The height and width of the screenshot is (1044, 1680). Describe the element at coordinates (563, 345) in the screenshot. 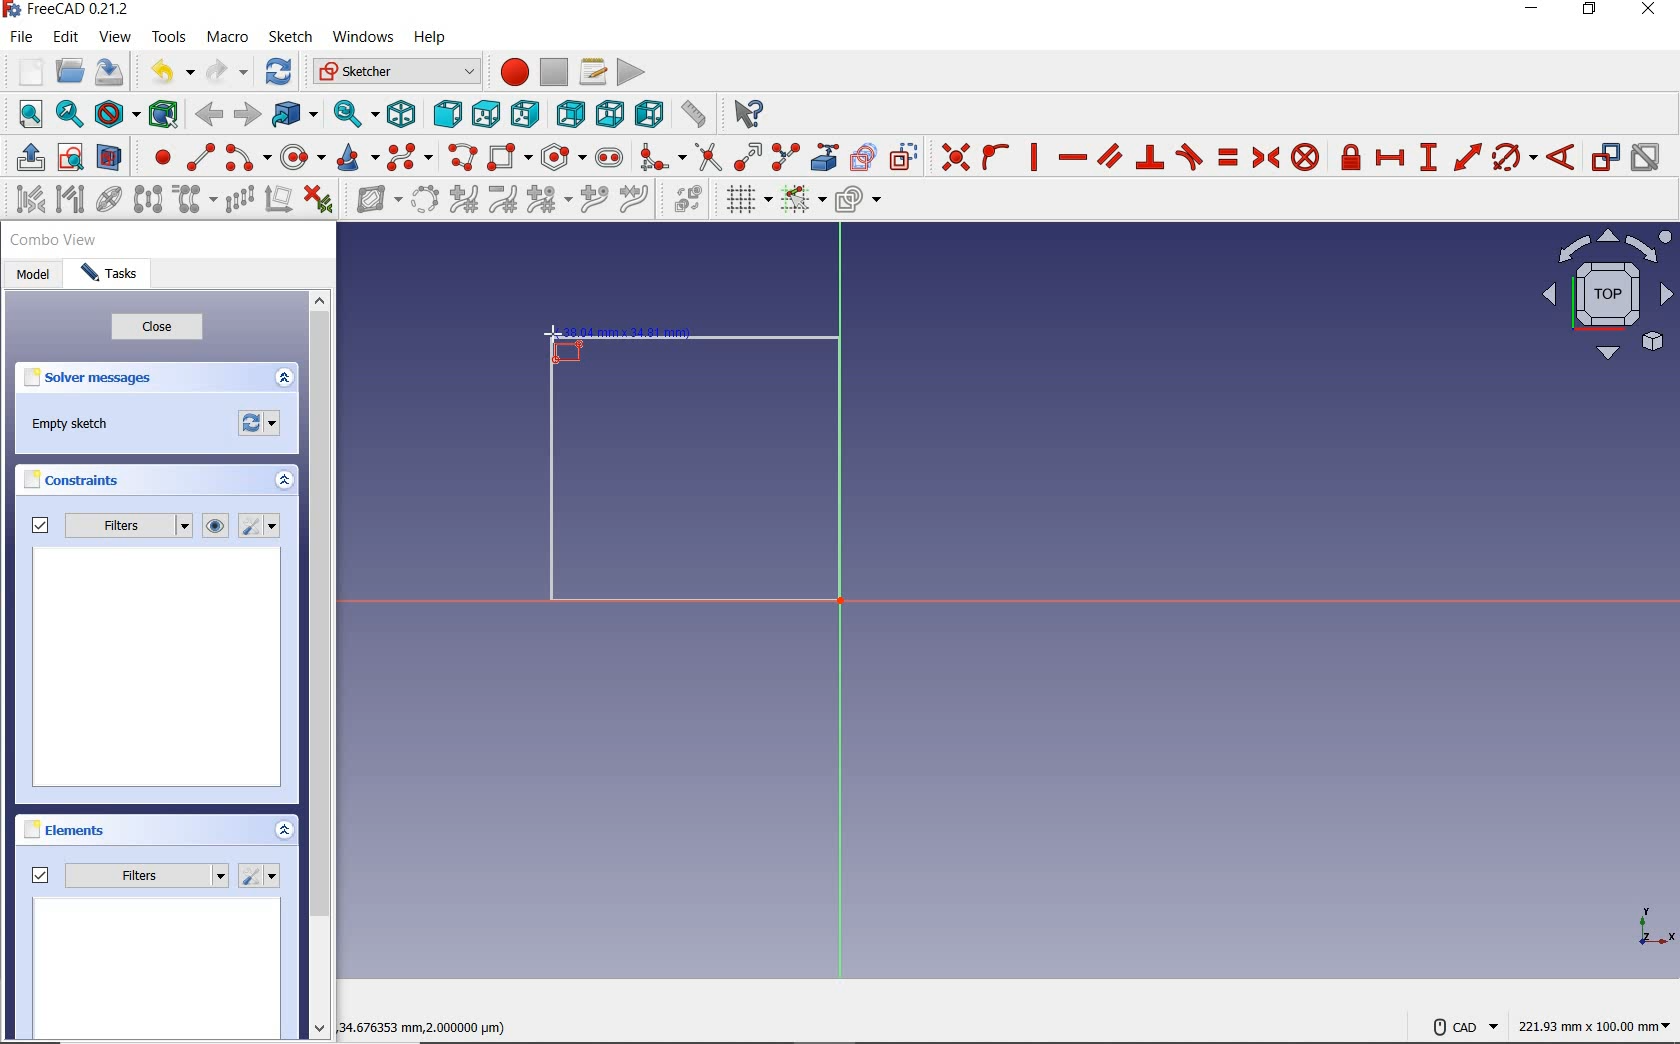

I see `rectangle tool at point Y rising` at that location.